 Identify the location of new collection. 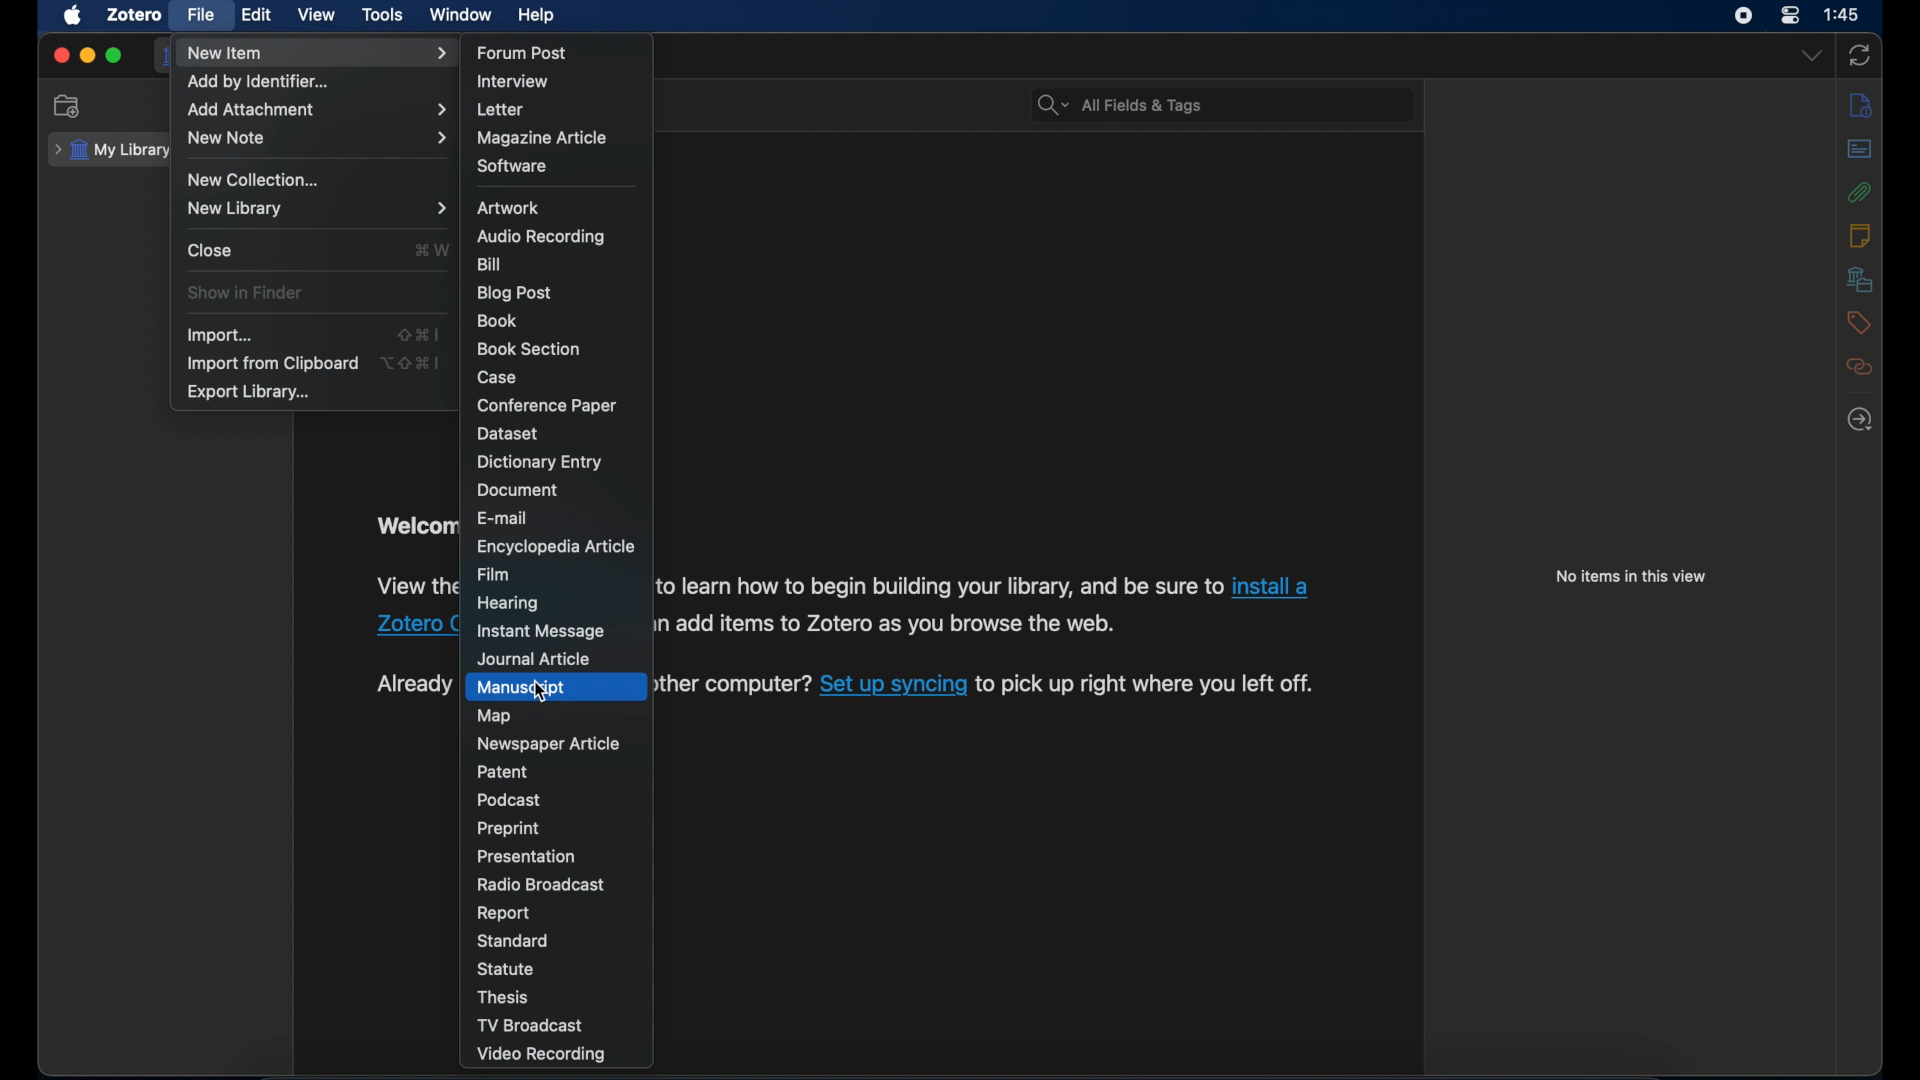
(256, 180).